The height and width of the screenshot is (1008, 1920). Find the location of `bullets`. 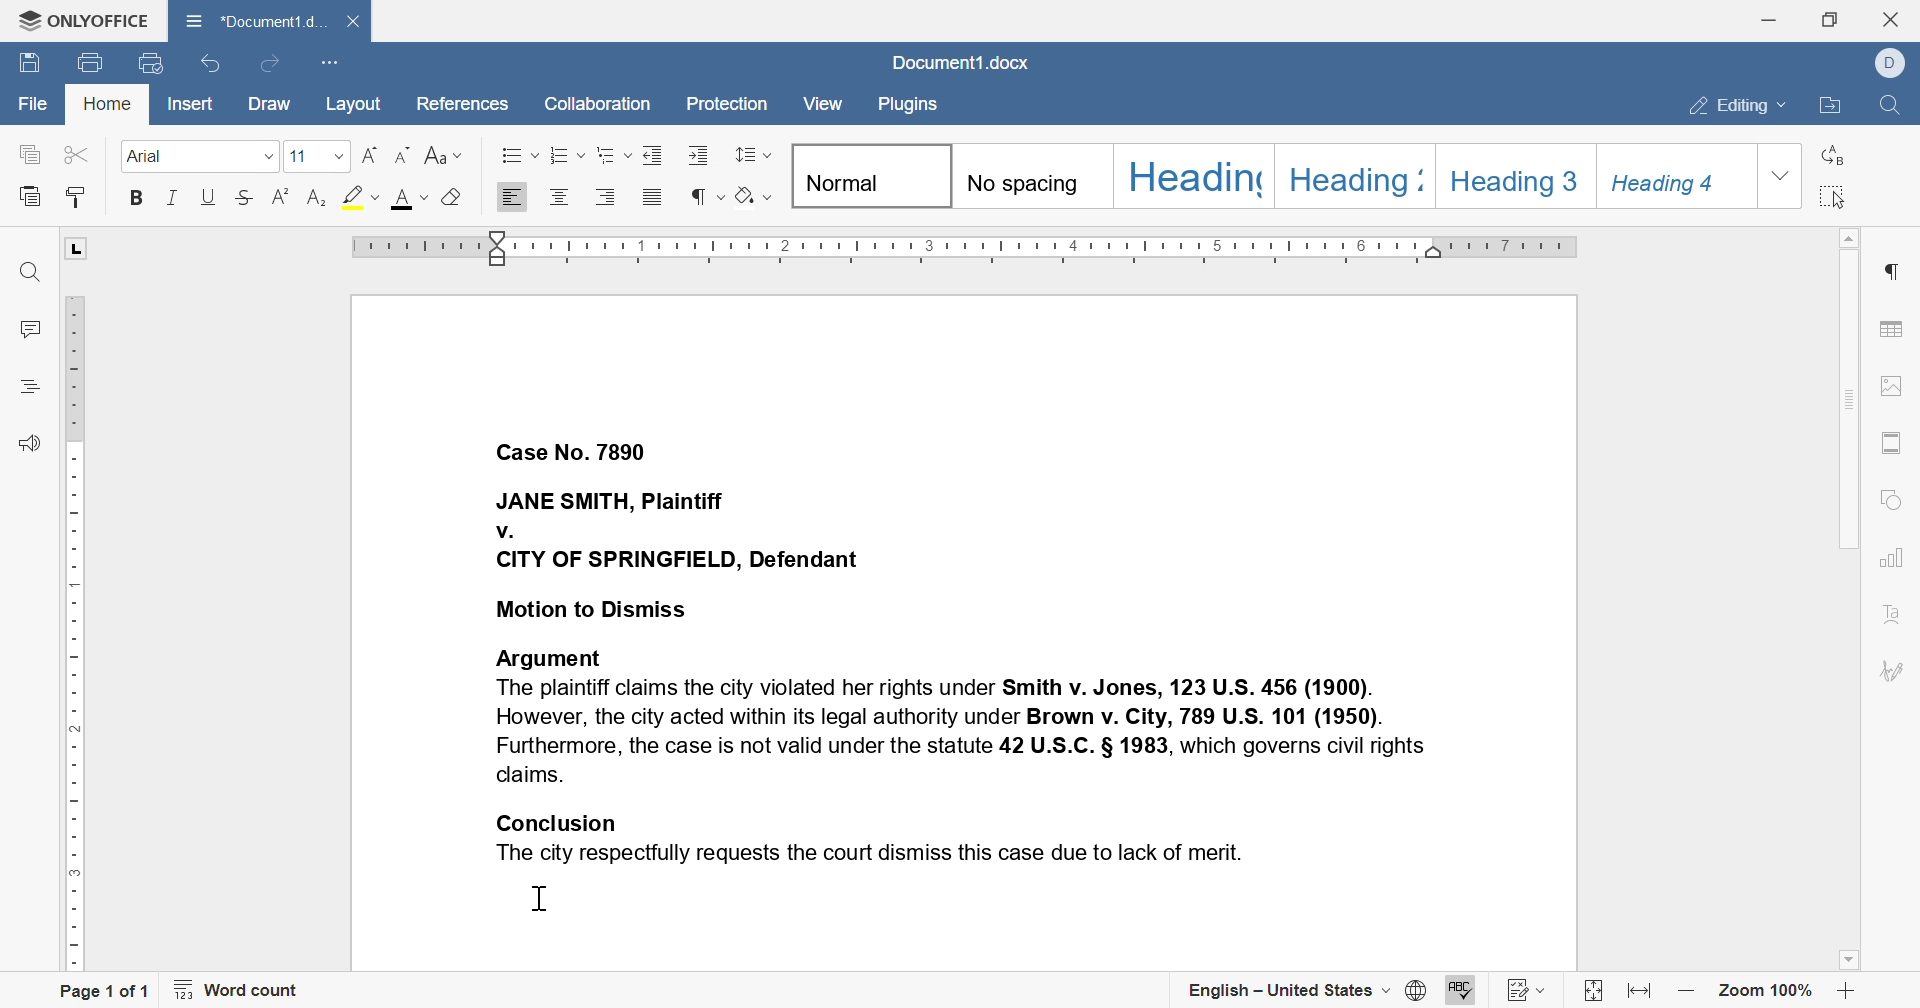

bullets is located at coordinates (514, 154).